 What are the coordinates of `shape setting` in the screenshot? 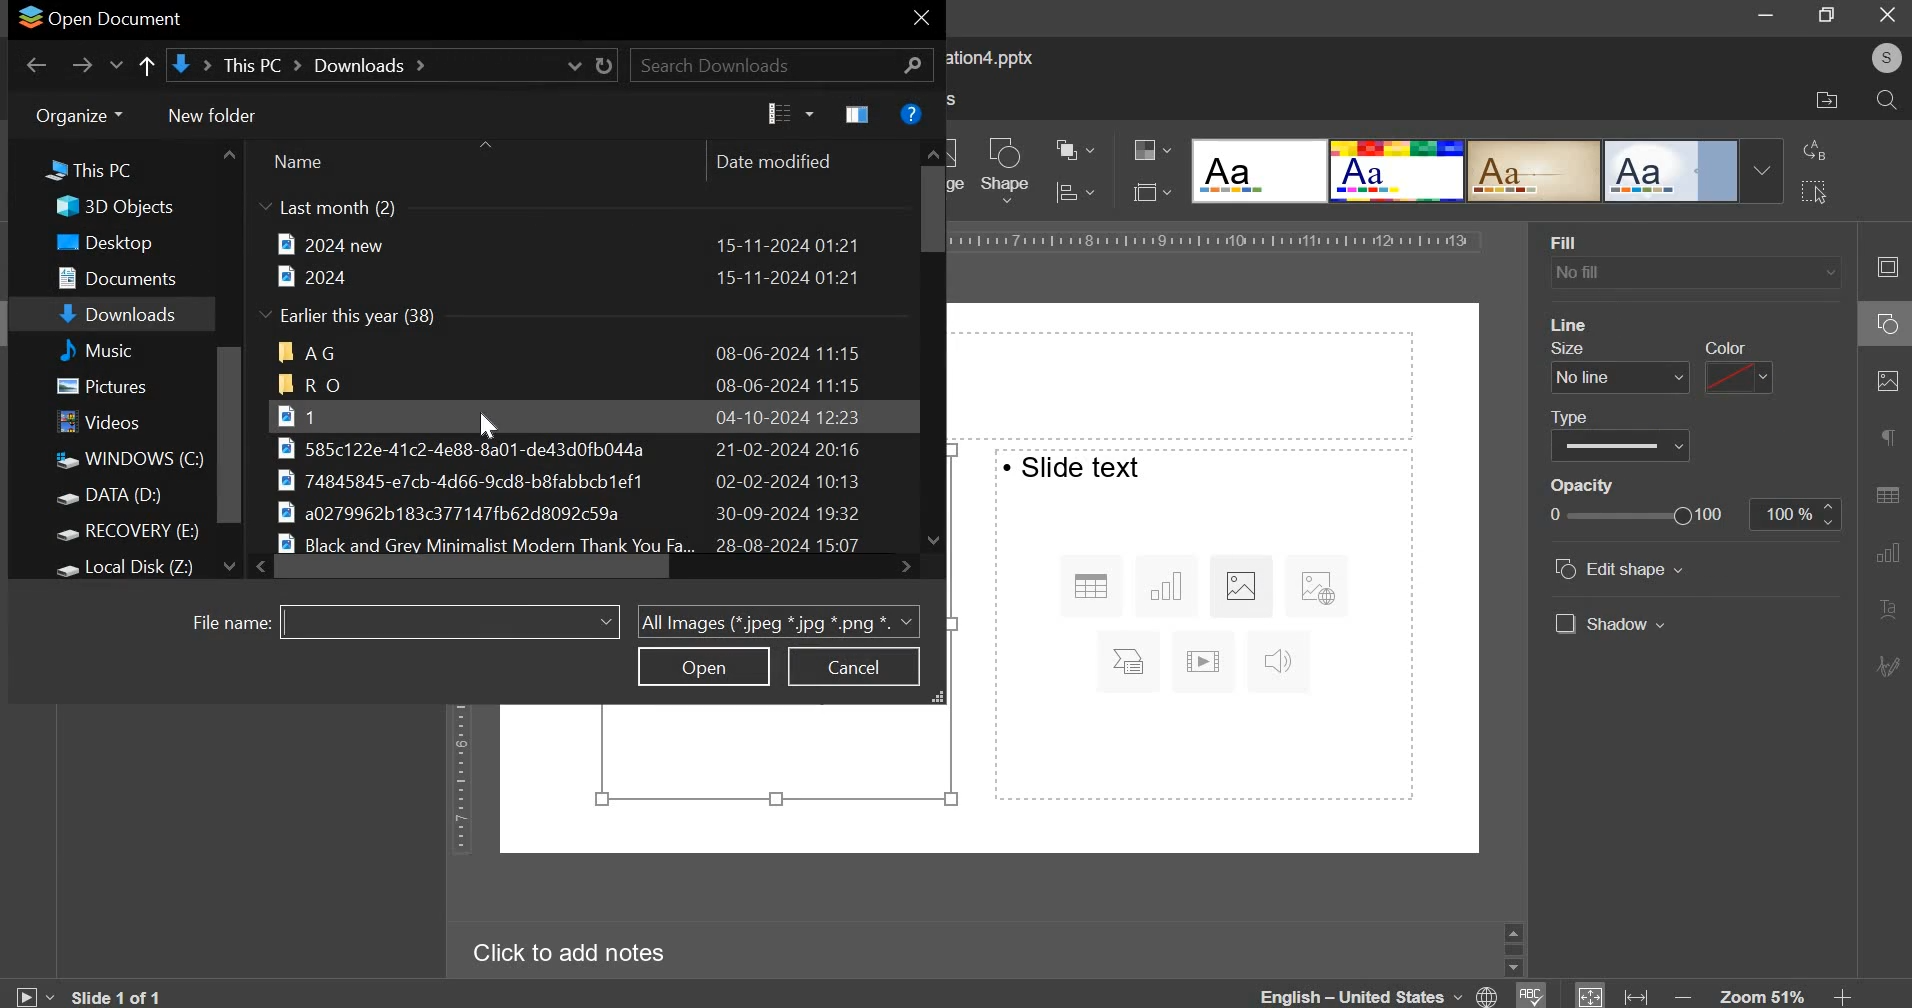 It's located at (1889, 326).